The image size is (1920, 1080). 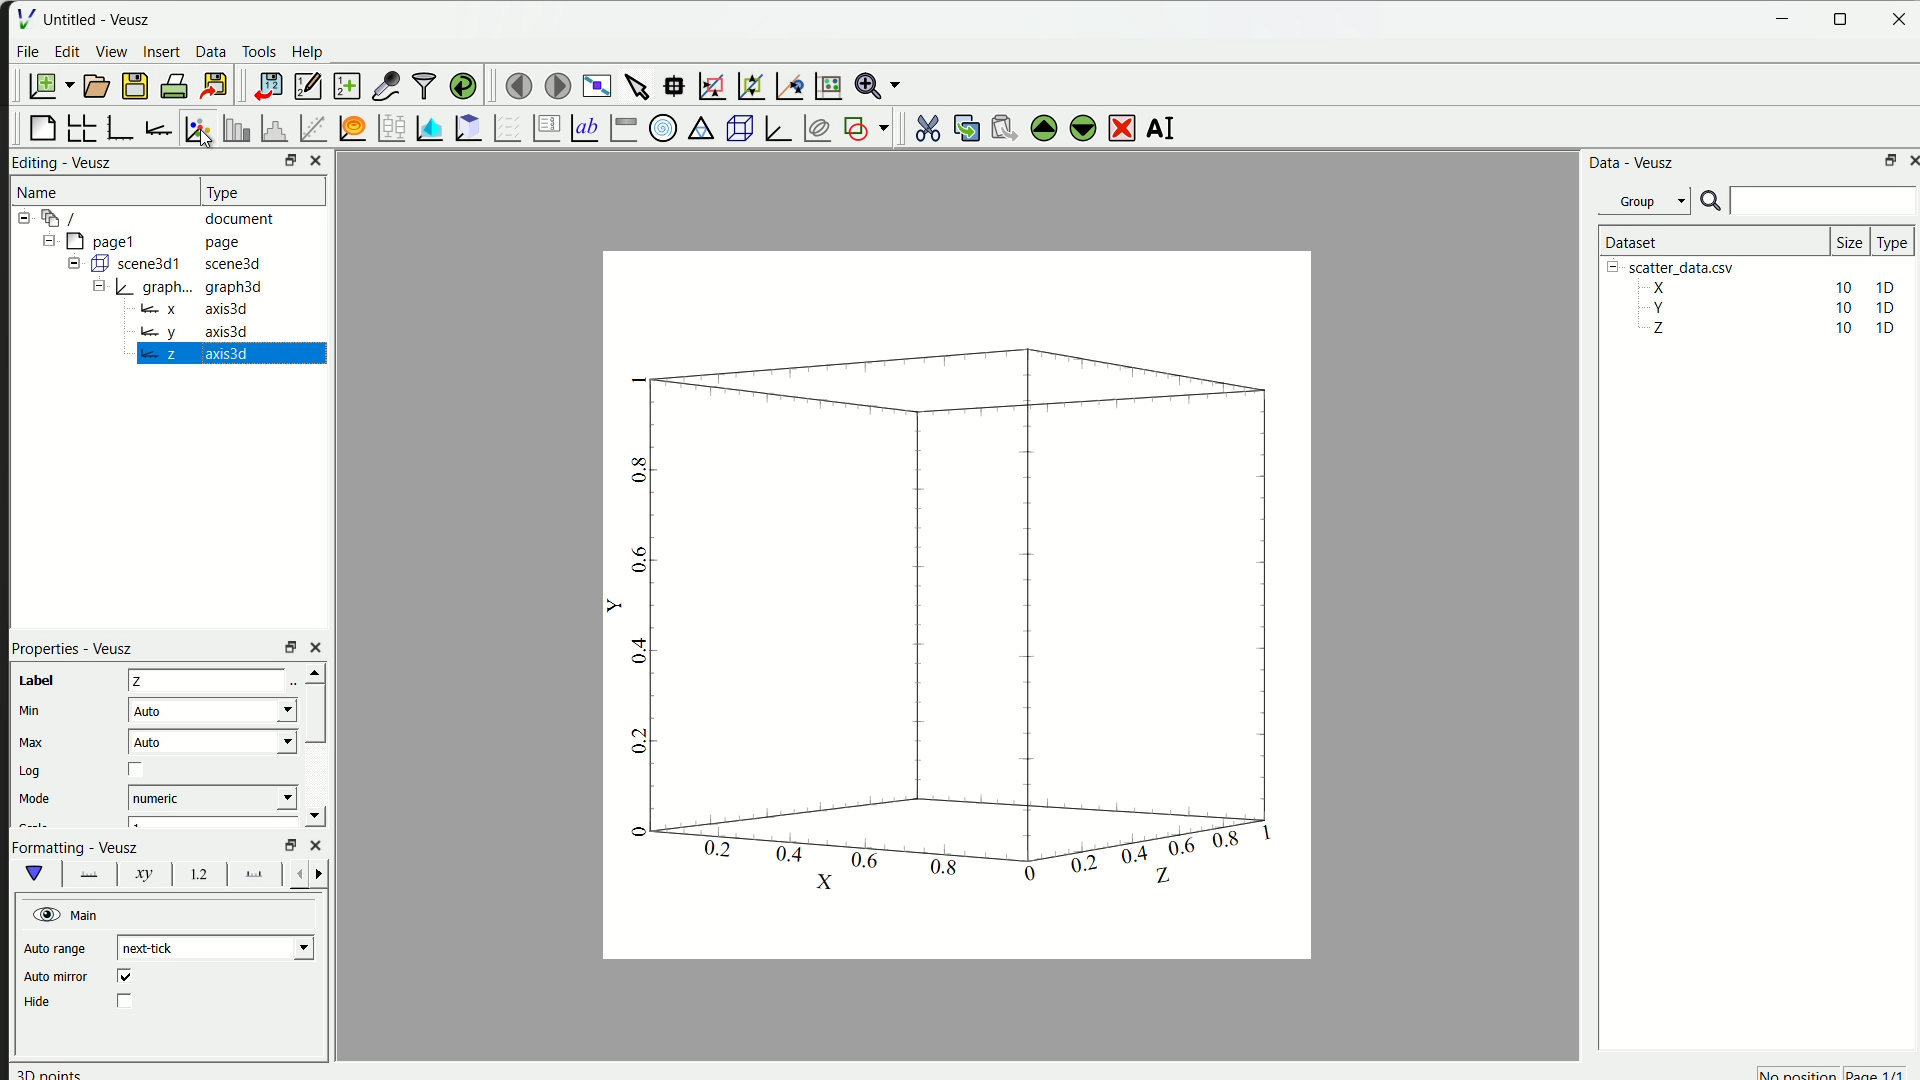 What do you see at coordinates (212, 799) in the screenshot?
I see `| numeric` at bounding box center [212, 799].